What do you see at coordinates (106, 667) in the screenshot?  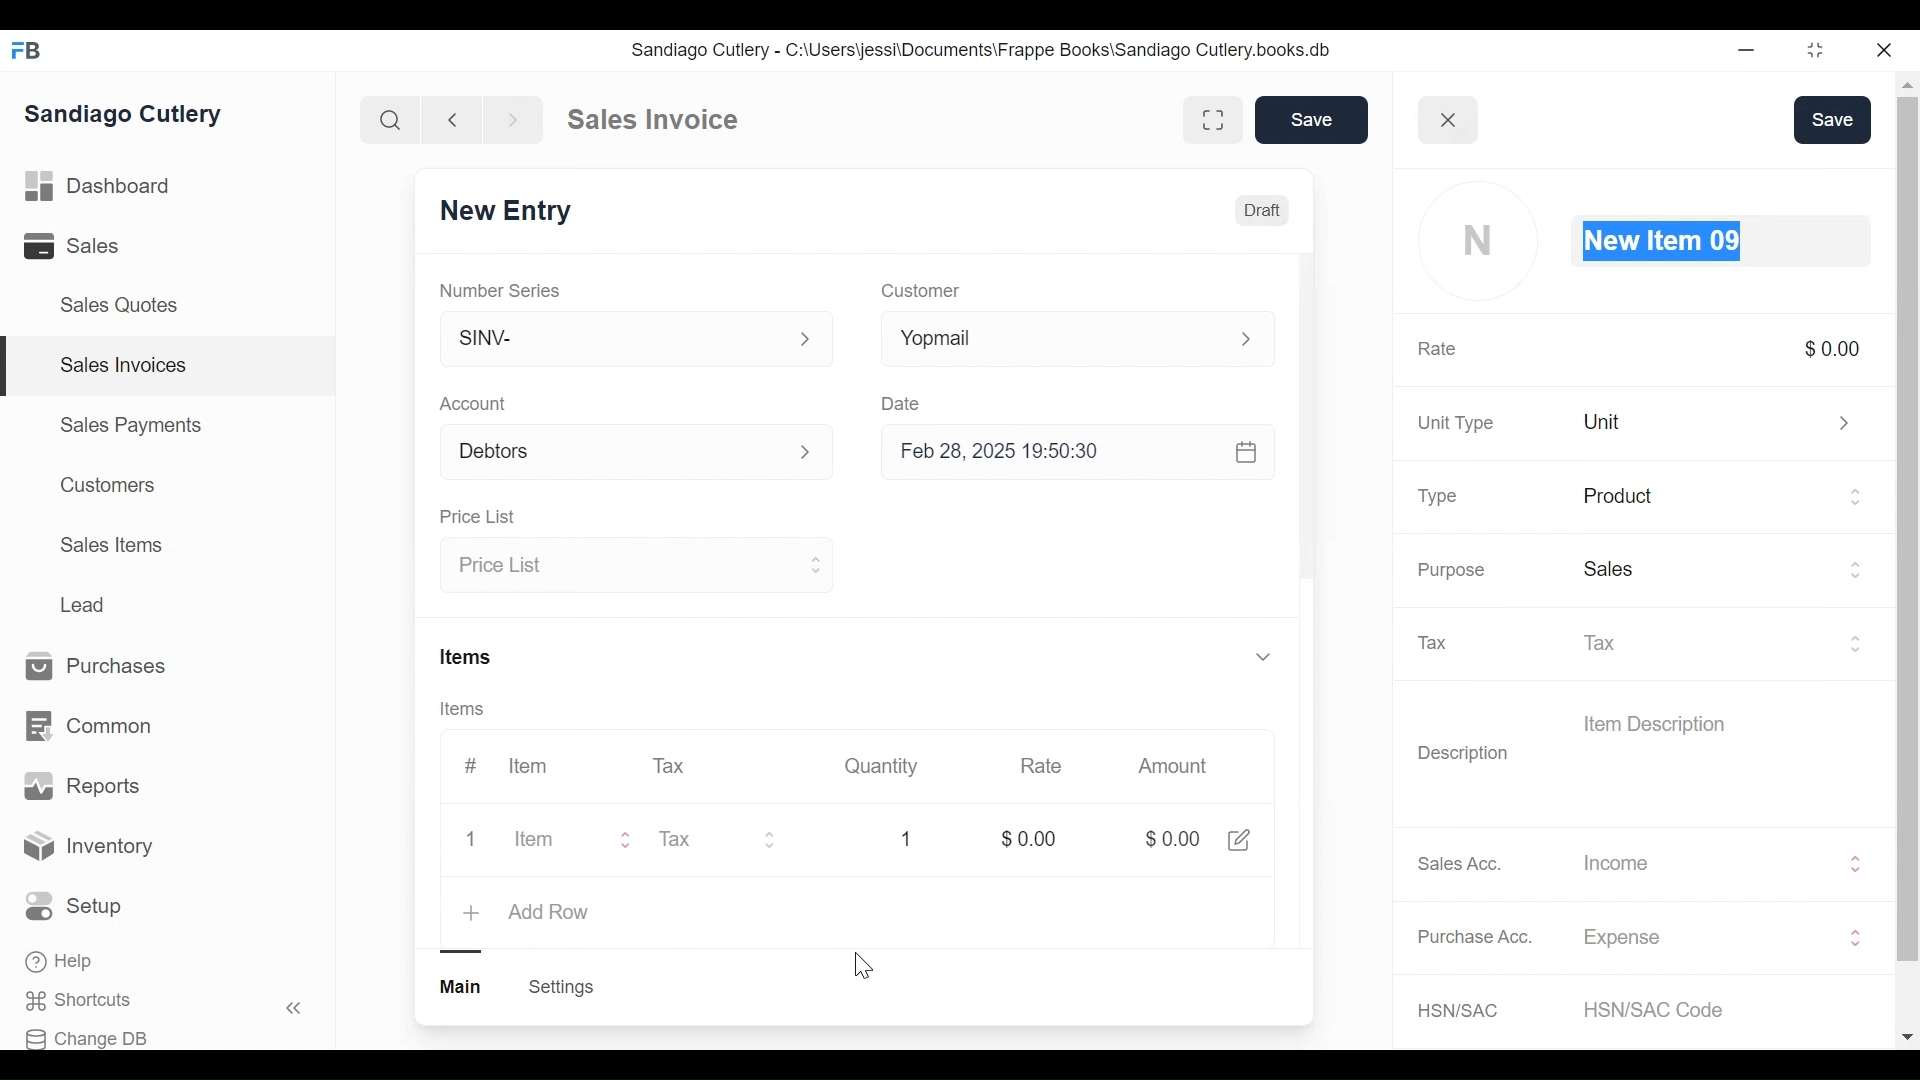 I see `Purchases` at bounding box center [106, 667].